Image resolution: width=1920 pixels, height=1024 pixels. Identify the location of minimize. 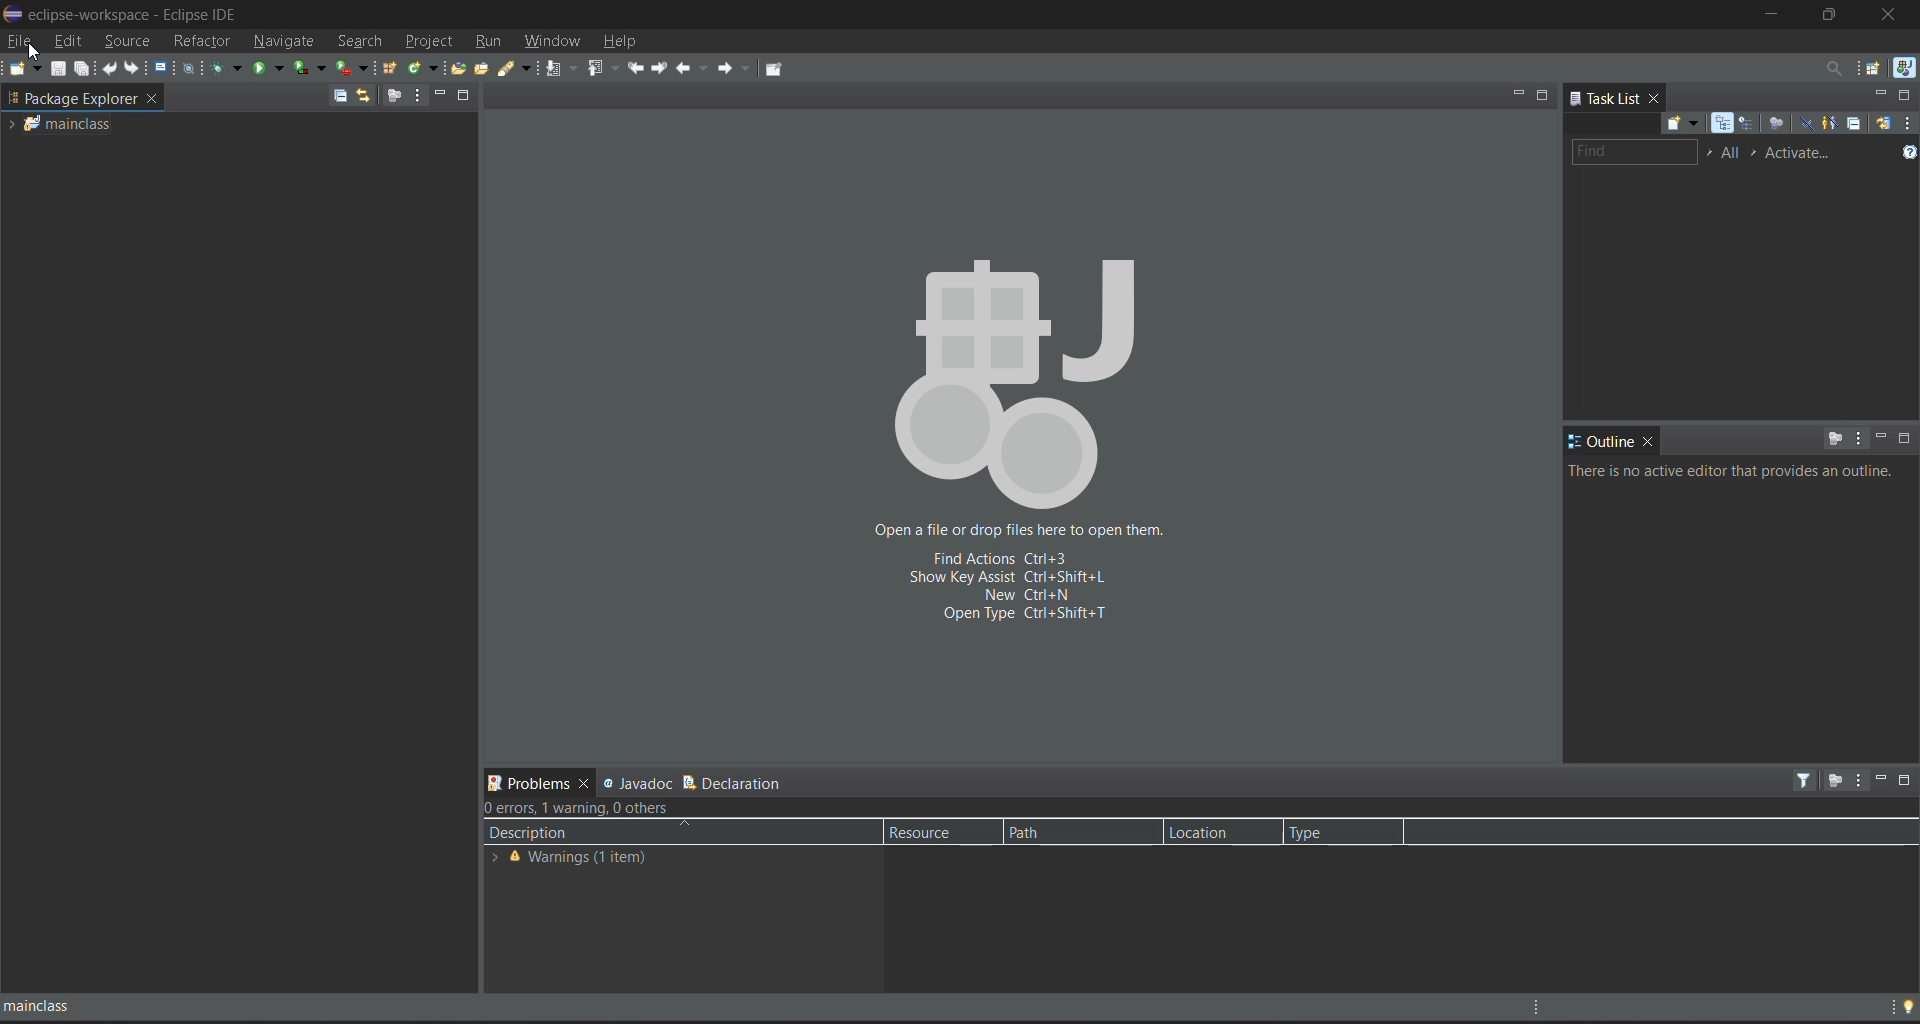
(1879, 95).